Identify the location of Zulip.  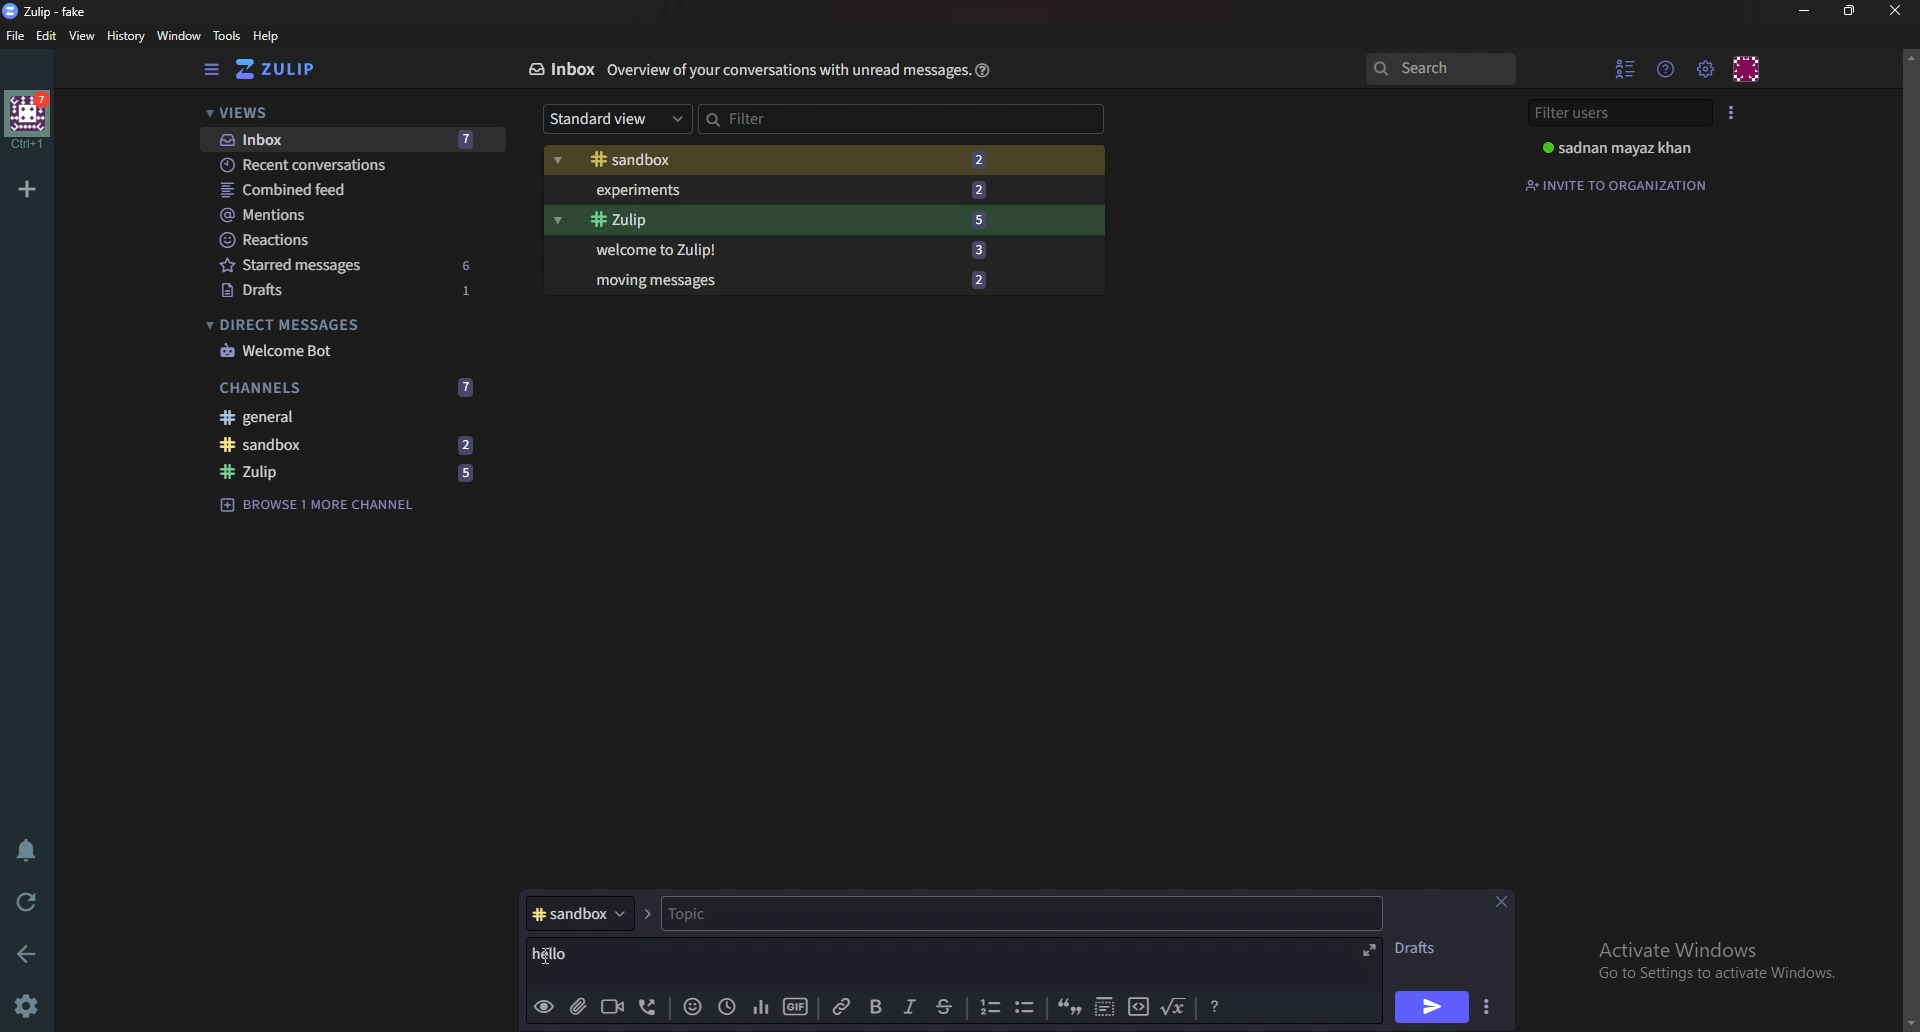
(346, 470).